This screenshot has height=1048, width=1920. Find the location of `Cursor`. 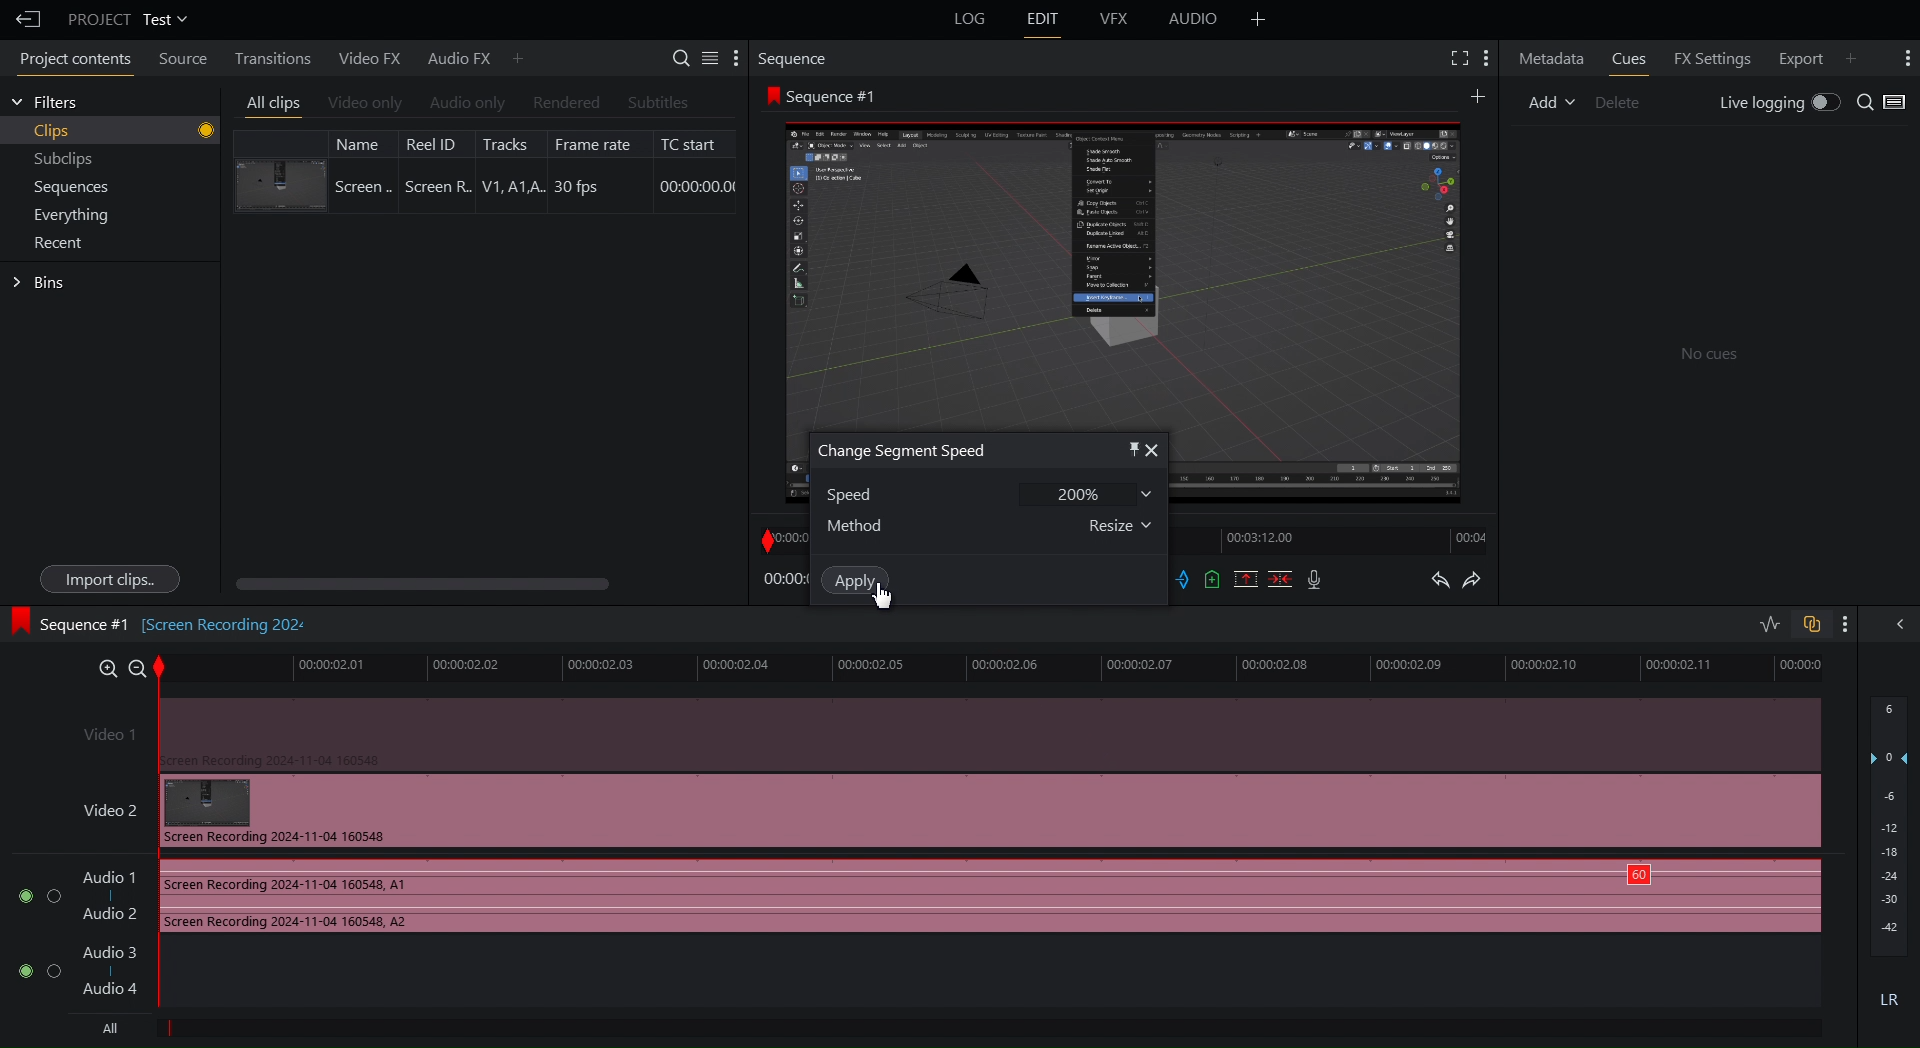

Cursor is located at coordinates (886, 599).